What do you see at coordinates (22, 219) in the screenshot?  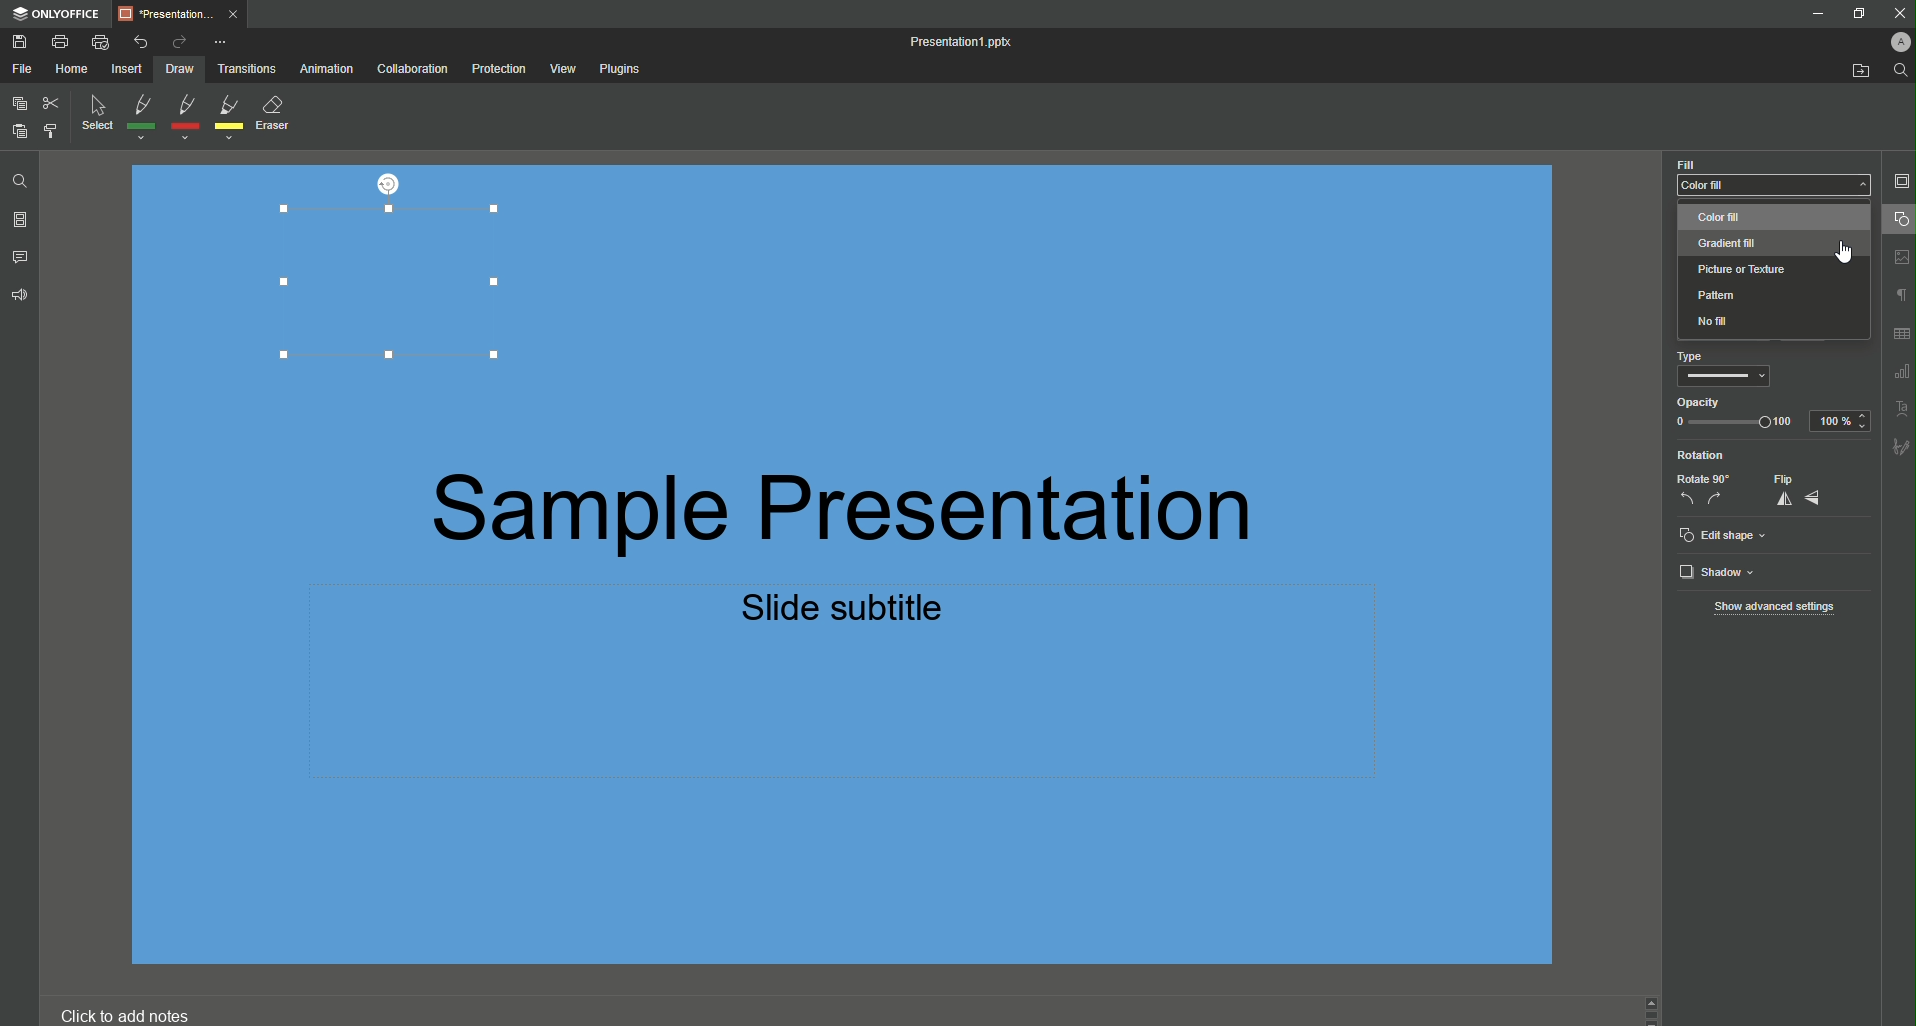 I see `Slides` at bounding box center [22, 219].